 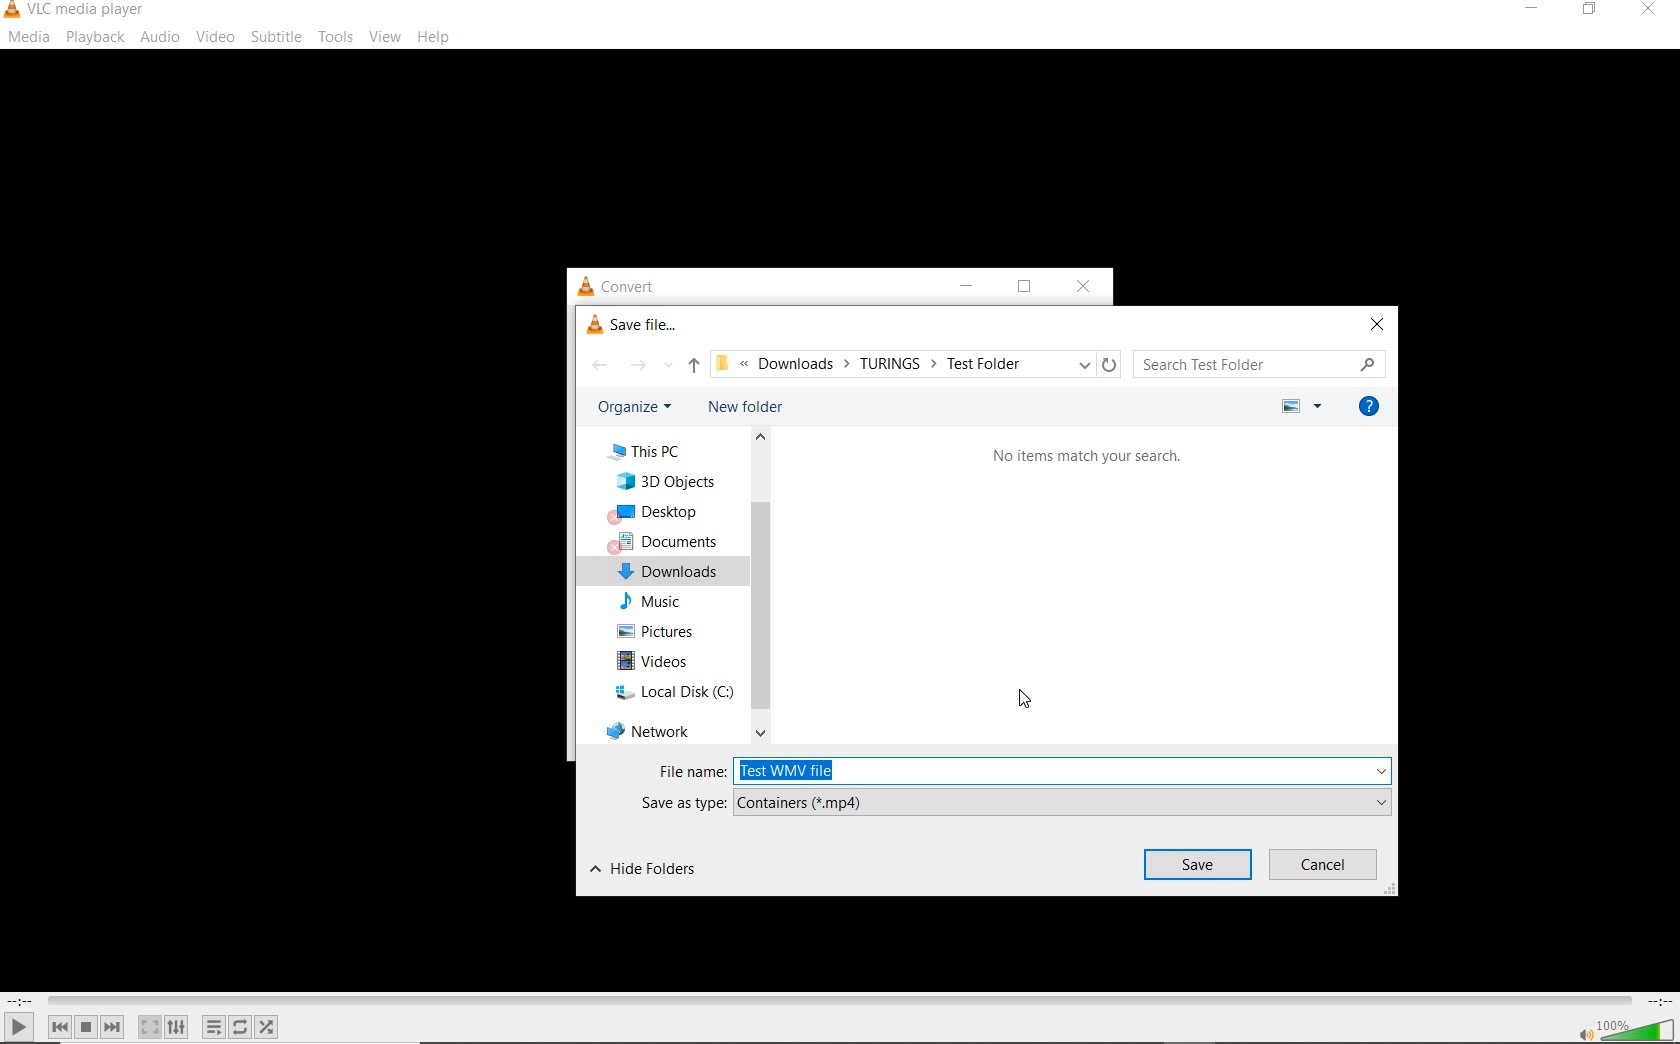 I want to click on documents, so click(x=665, y=541).